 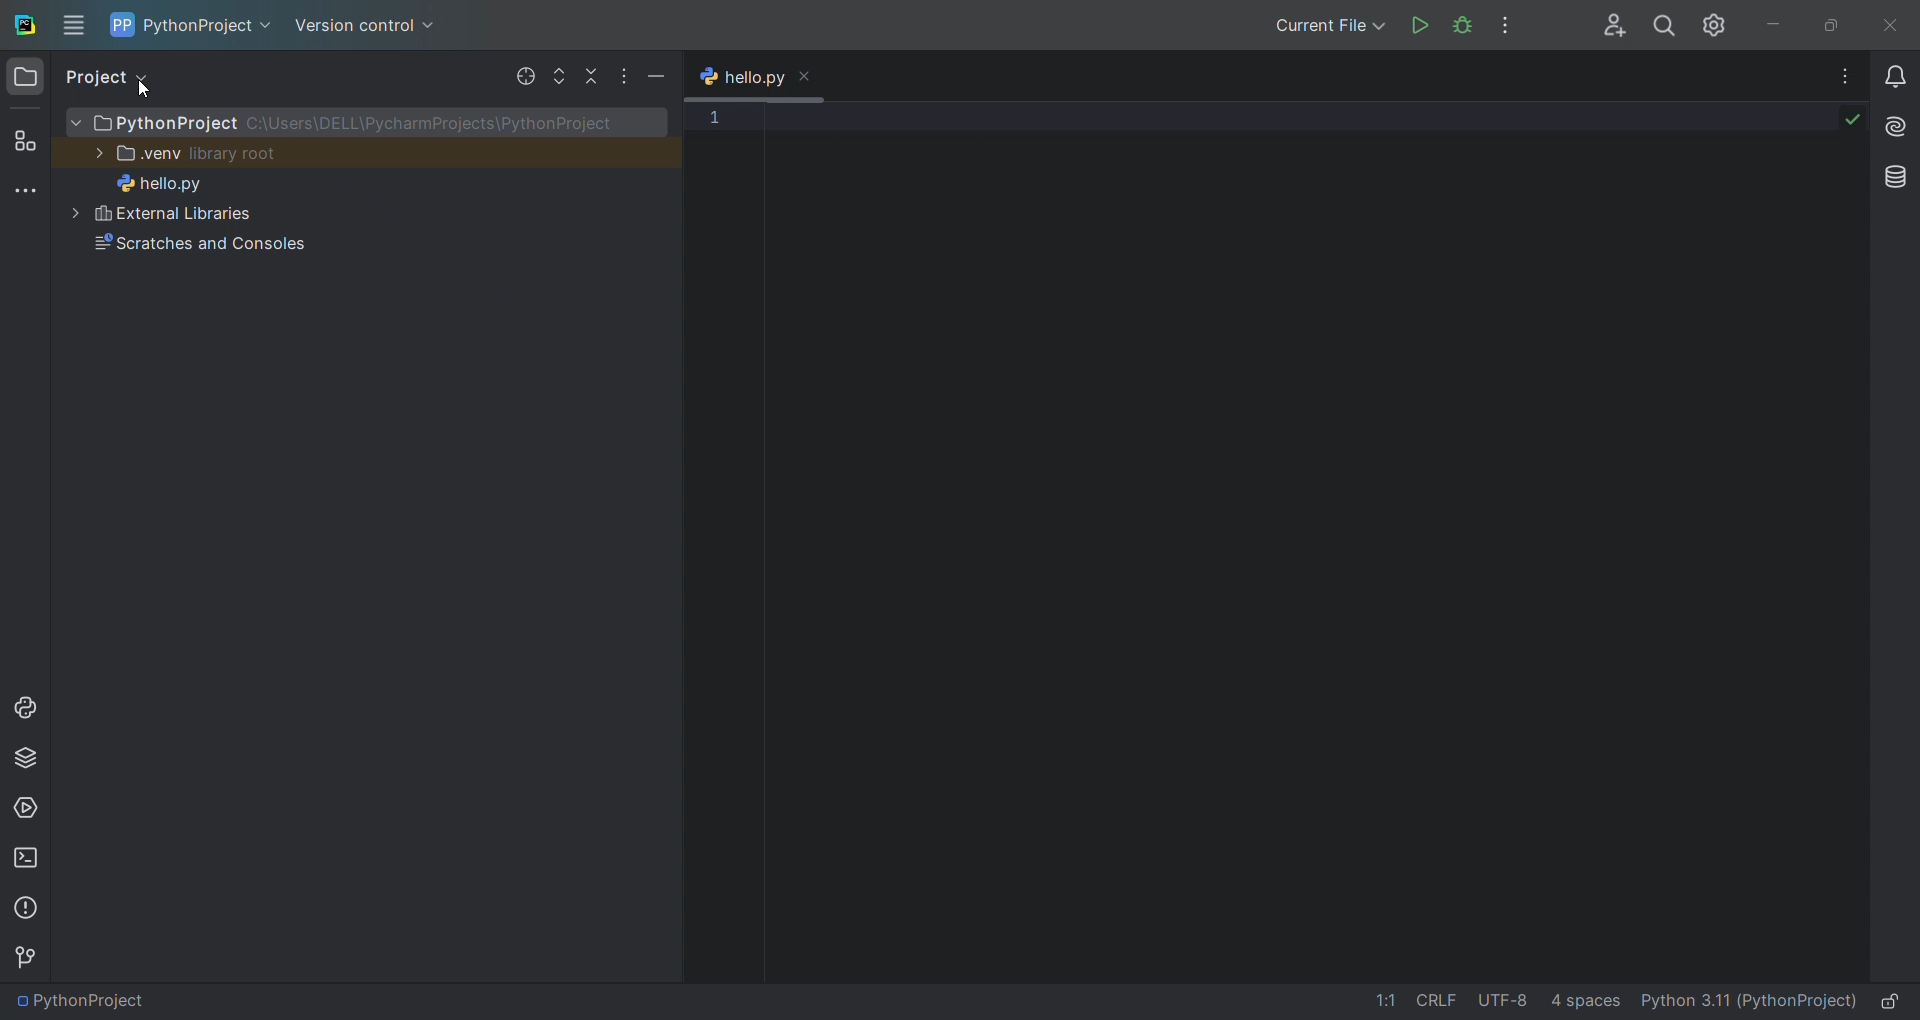 What do you see at coordinates (26, 753) in the screenshot?
I see `python package` at bounding box center [26, 753].